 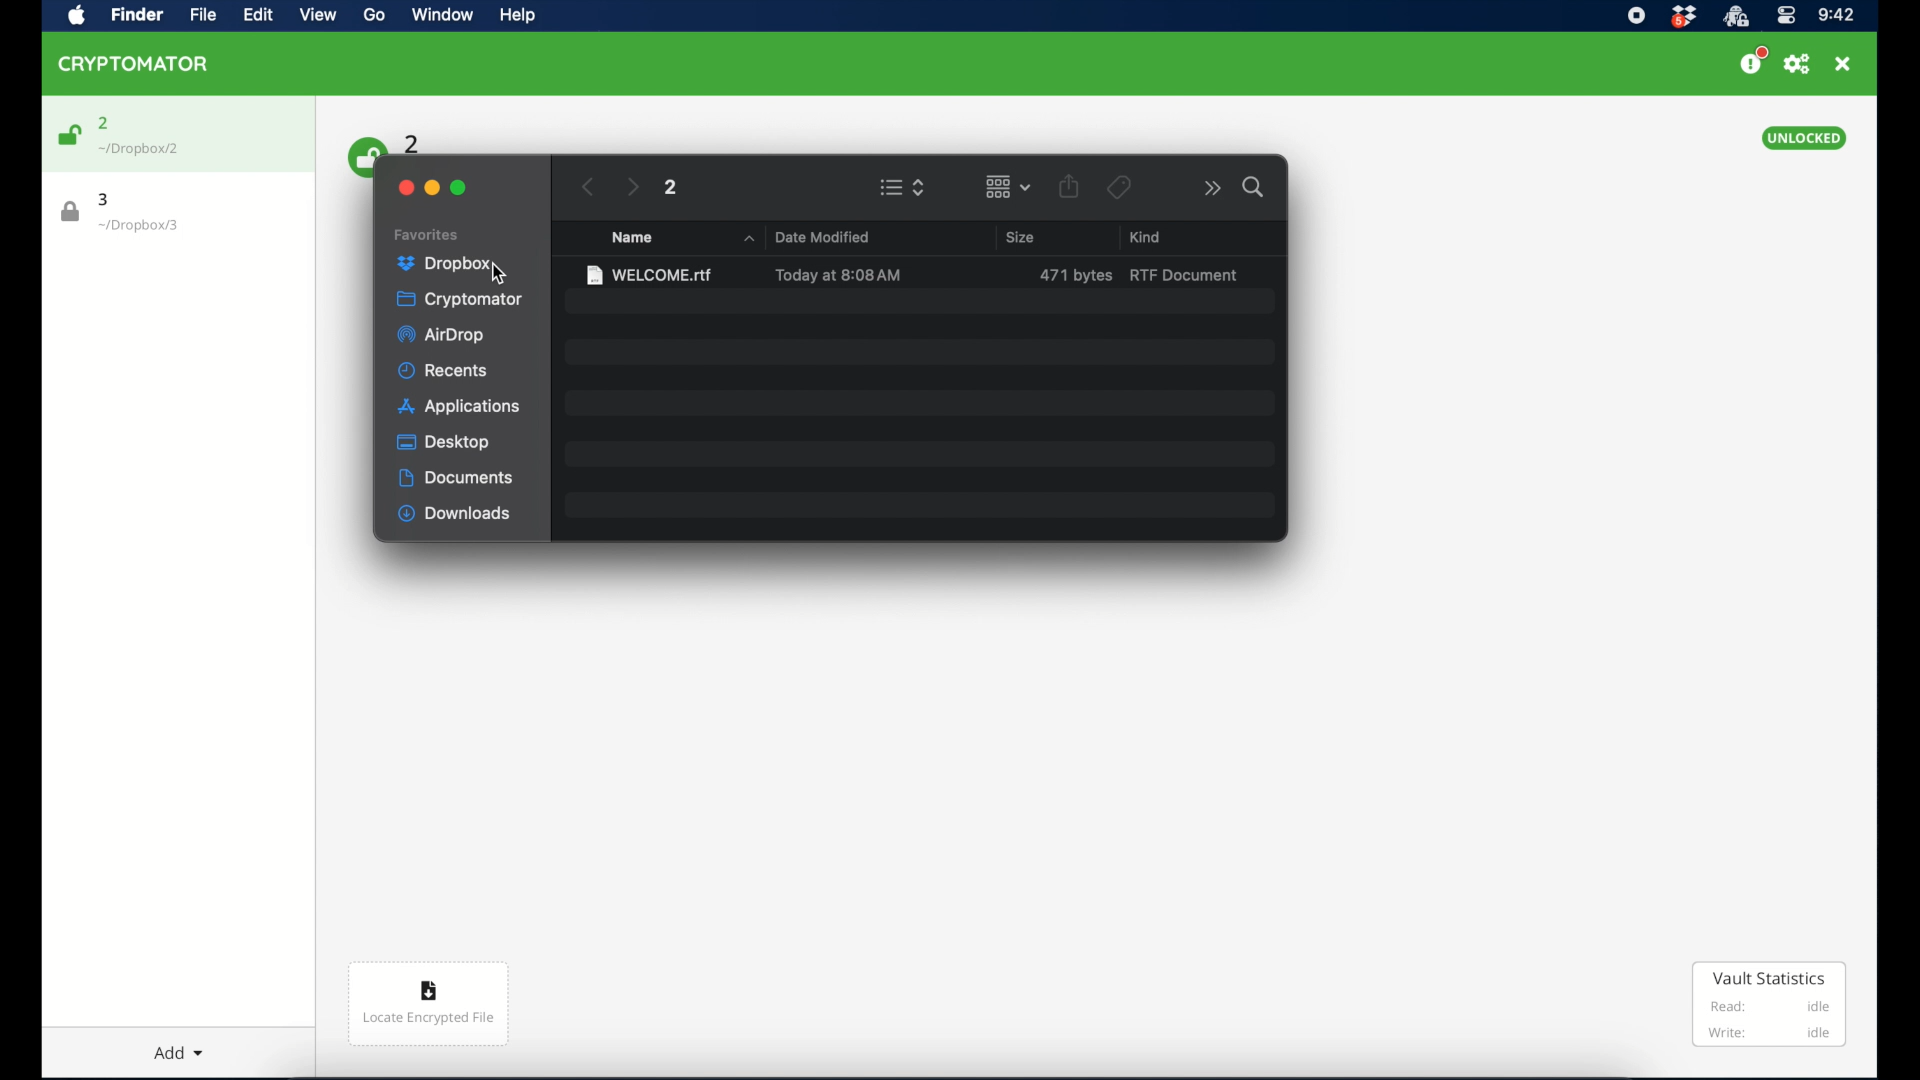 I want to click on kind, so click(x=1145, y=236).